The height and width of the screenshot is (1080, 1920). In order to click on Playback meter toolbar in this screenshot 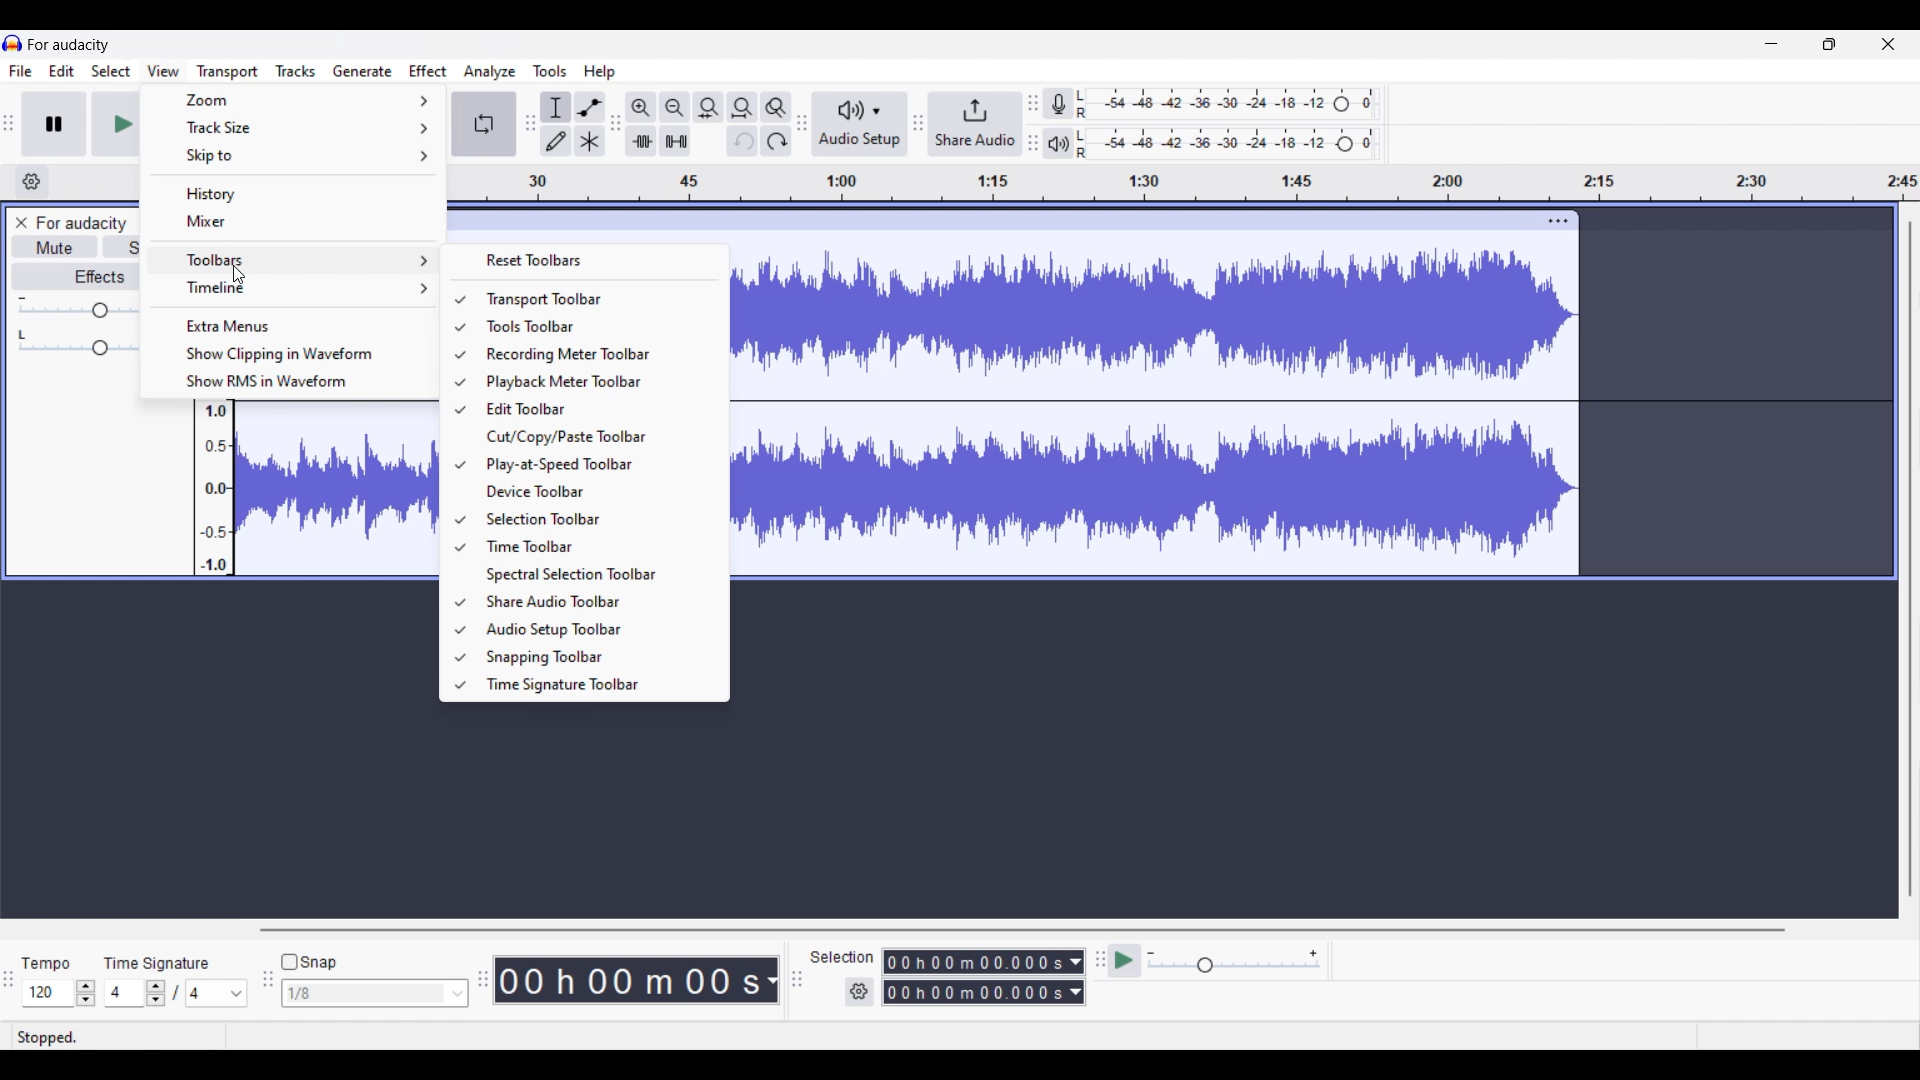, I will do `click(596, 382)`.